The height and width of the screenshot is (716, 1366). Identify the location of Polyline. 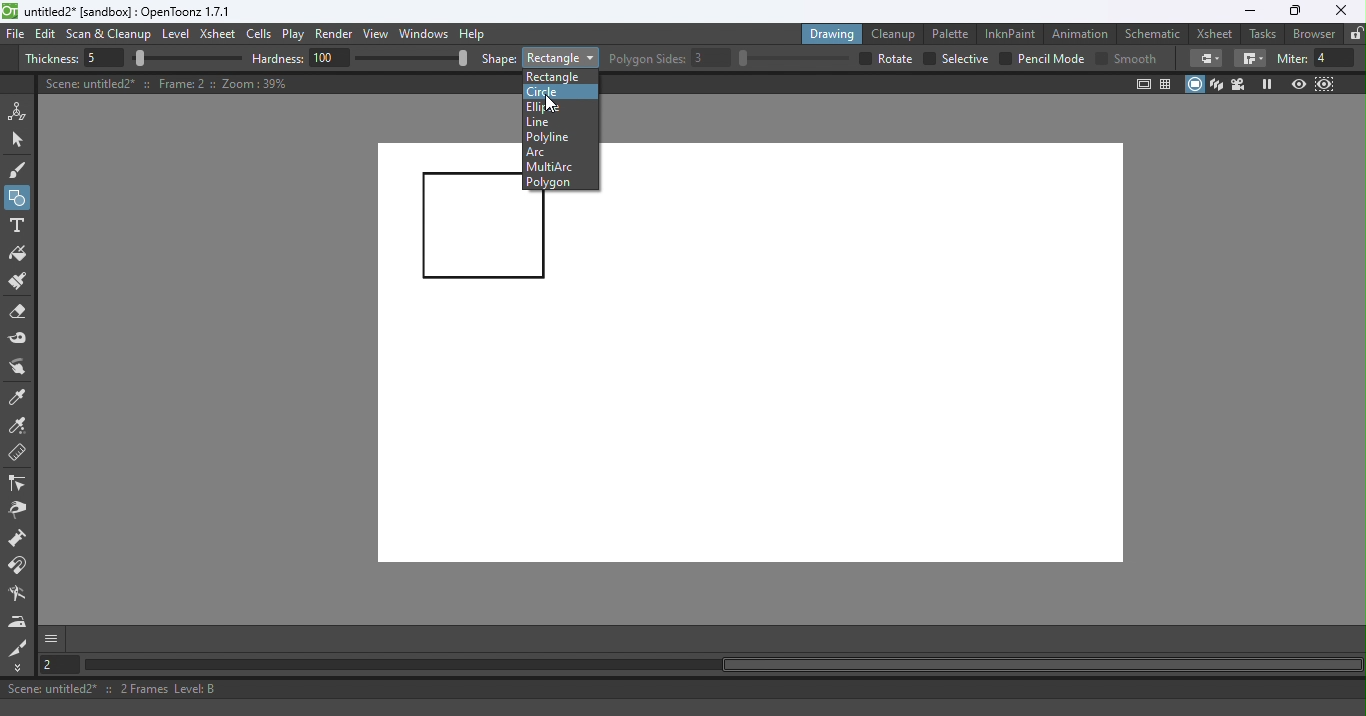
(550, 138).